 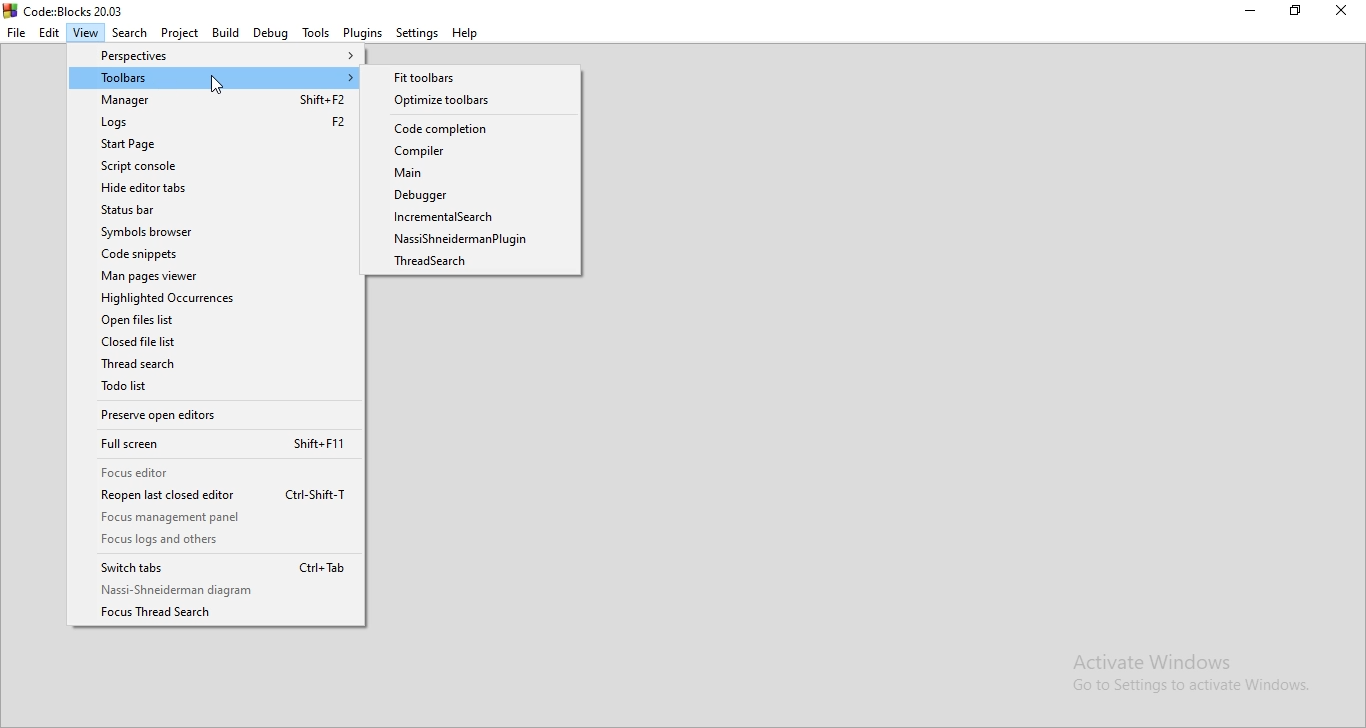 What do you see at coordinates (480, 100) in the screenshot?
I see `Optimize toolbars` at bounding box center [480, 100].